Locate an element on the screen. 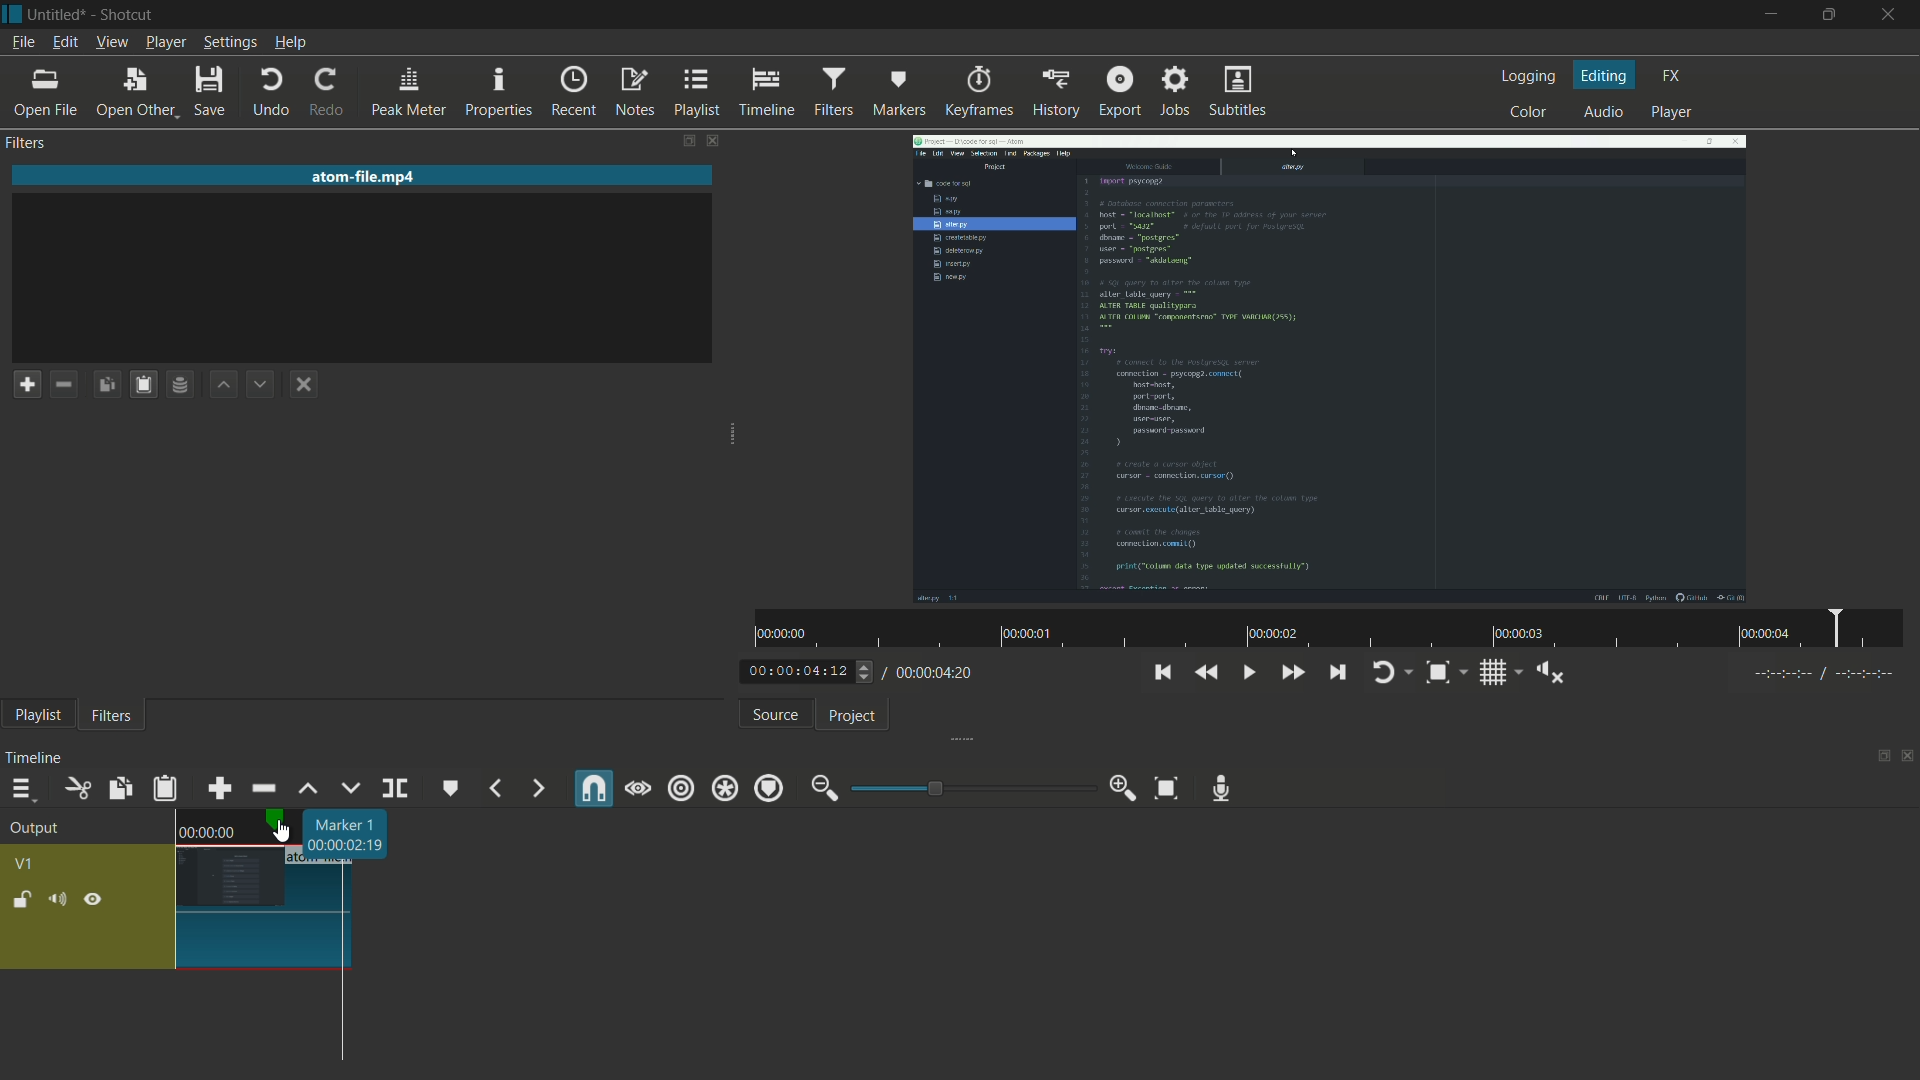 The height and width of the screenshot is (1080, 1920). playlist is located at coordinates (35, 715).